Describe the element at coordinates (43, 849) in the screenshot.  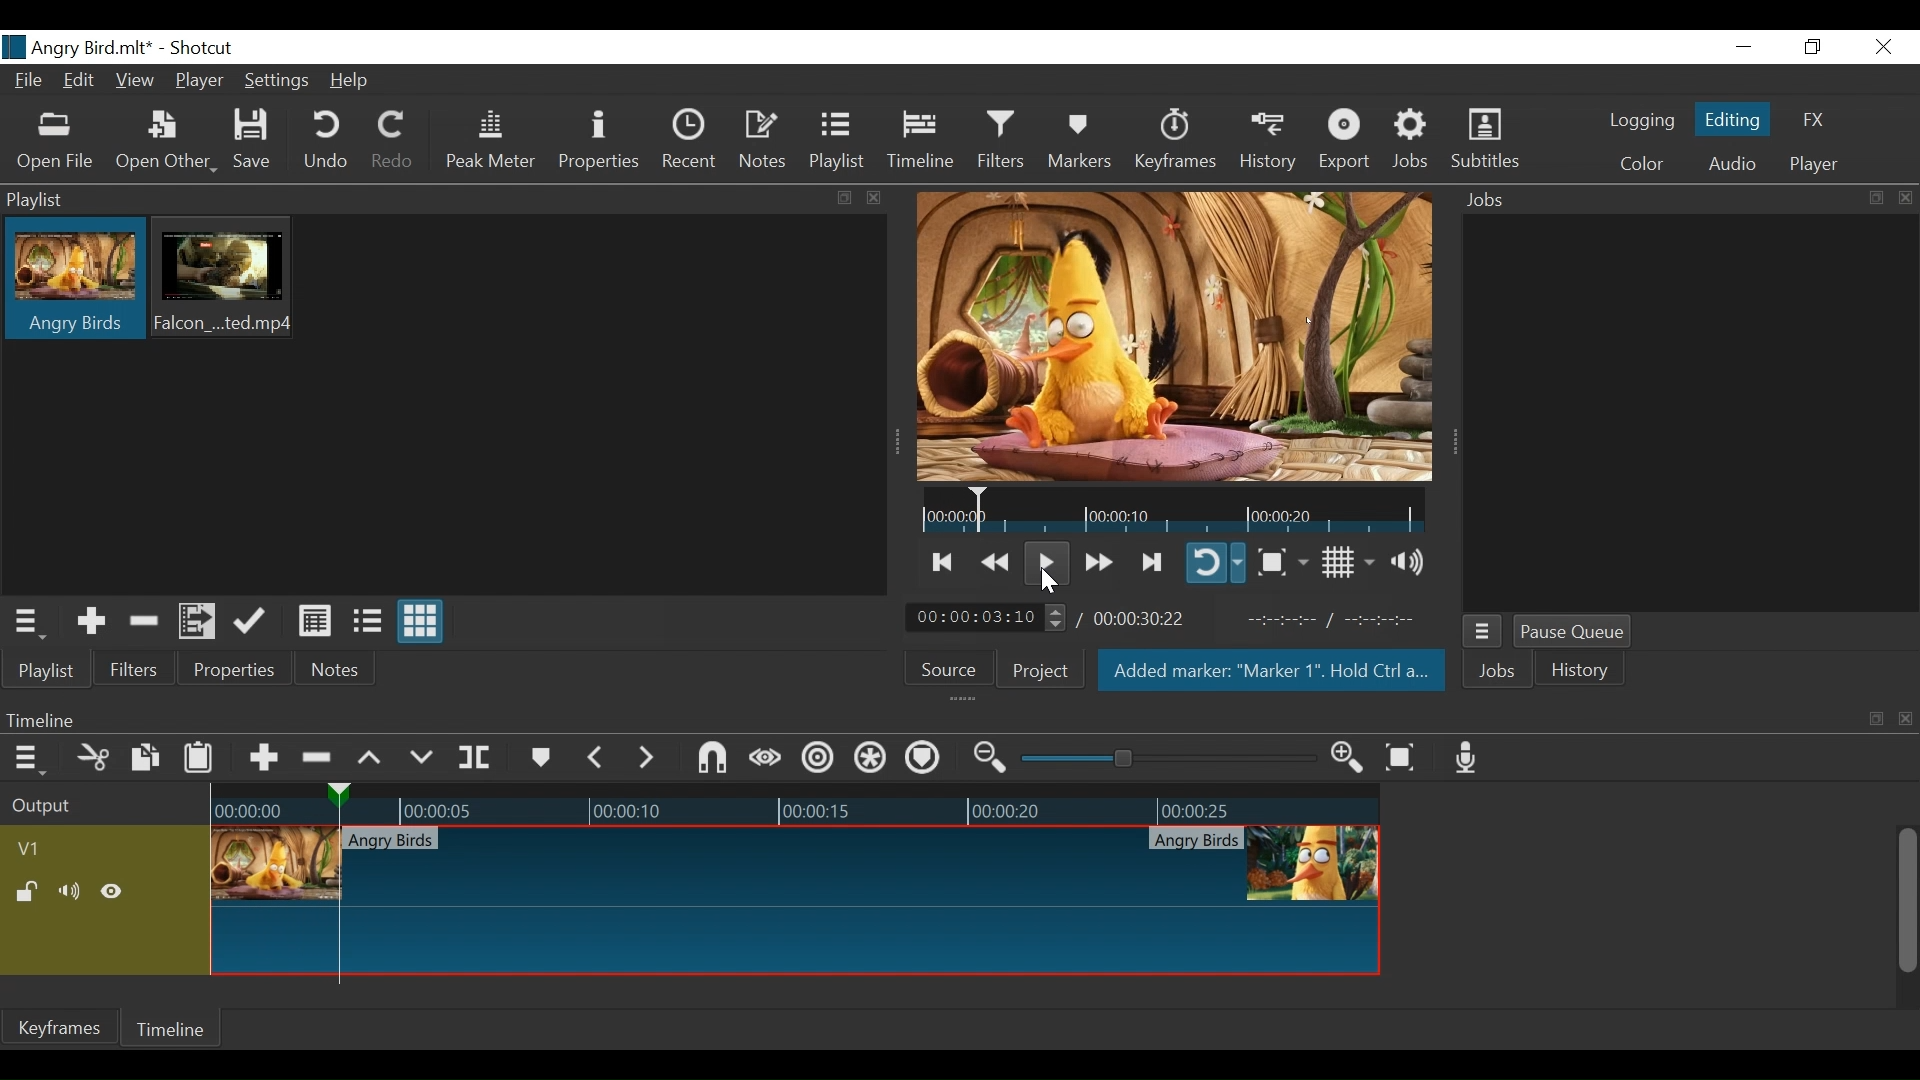
I see `Video track name` at that location.